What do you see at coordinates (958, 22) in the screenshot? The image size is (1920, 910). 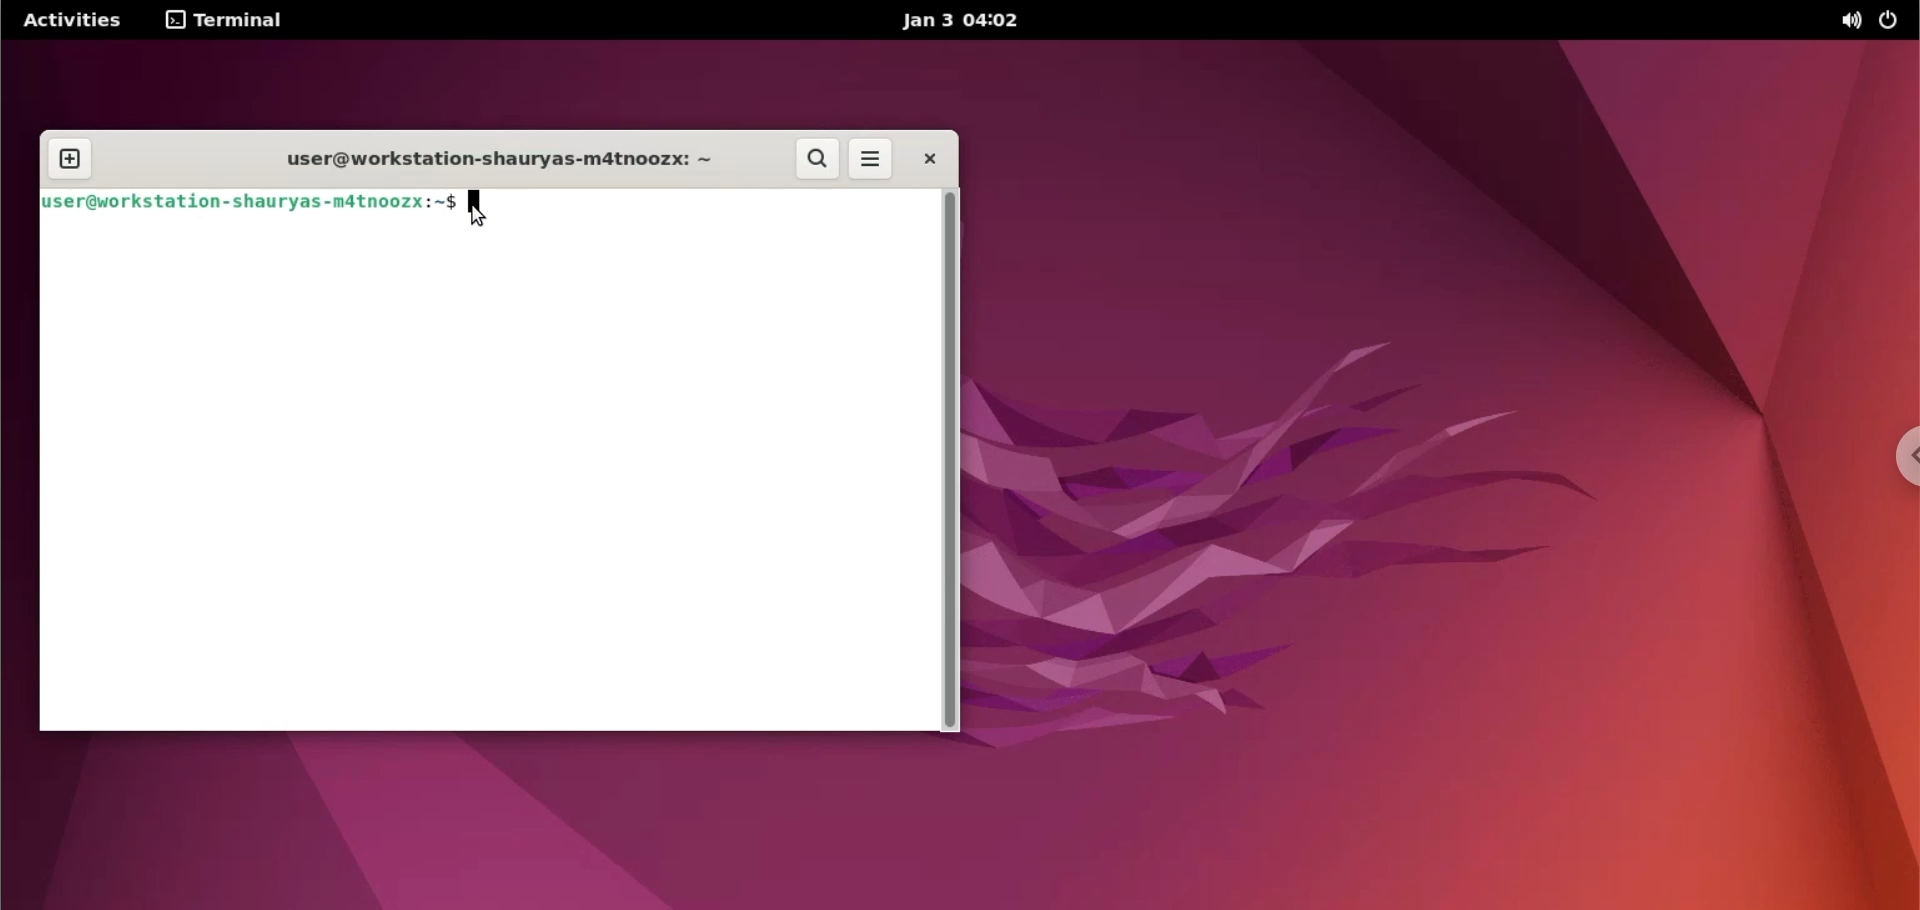 I see `Jan 3 04:02` at bounding box center [958, 22].